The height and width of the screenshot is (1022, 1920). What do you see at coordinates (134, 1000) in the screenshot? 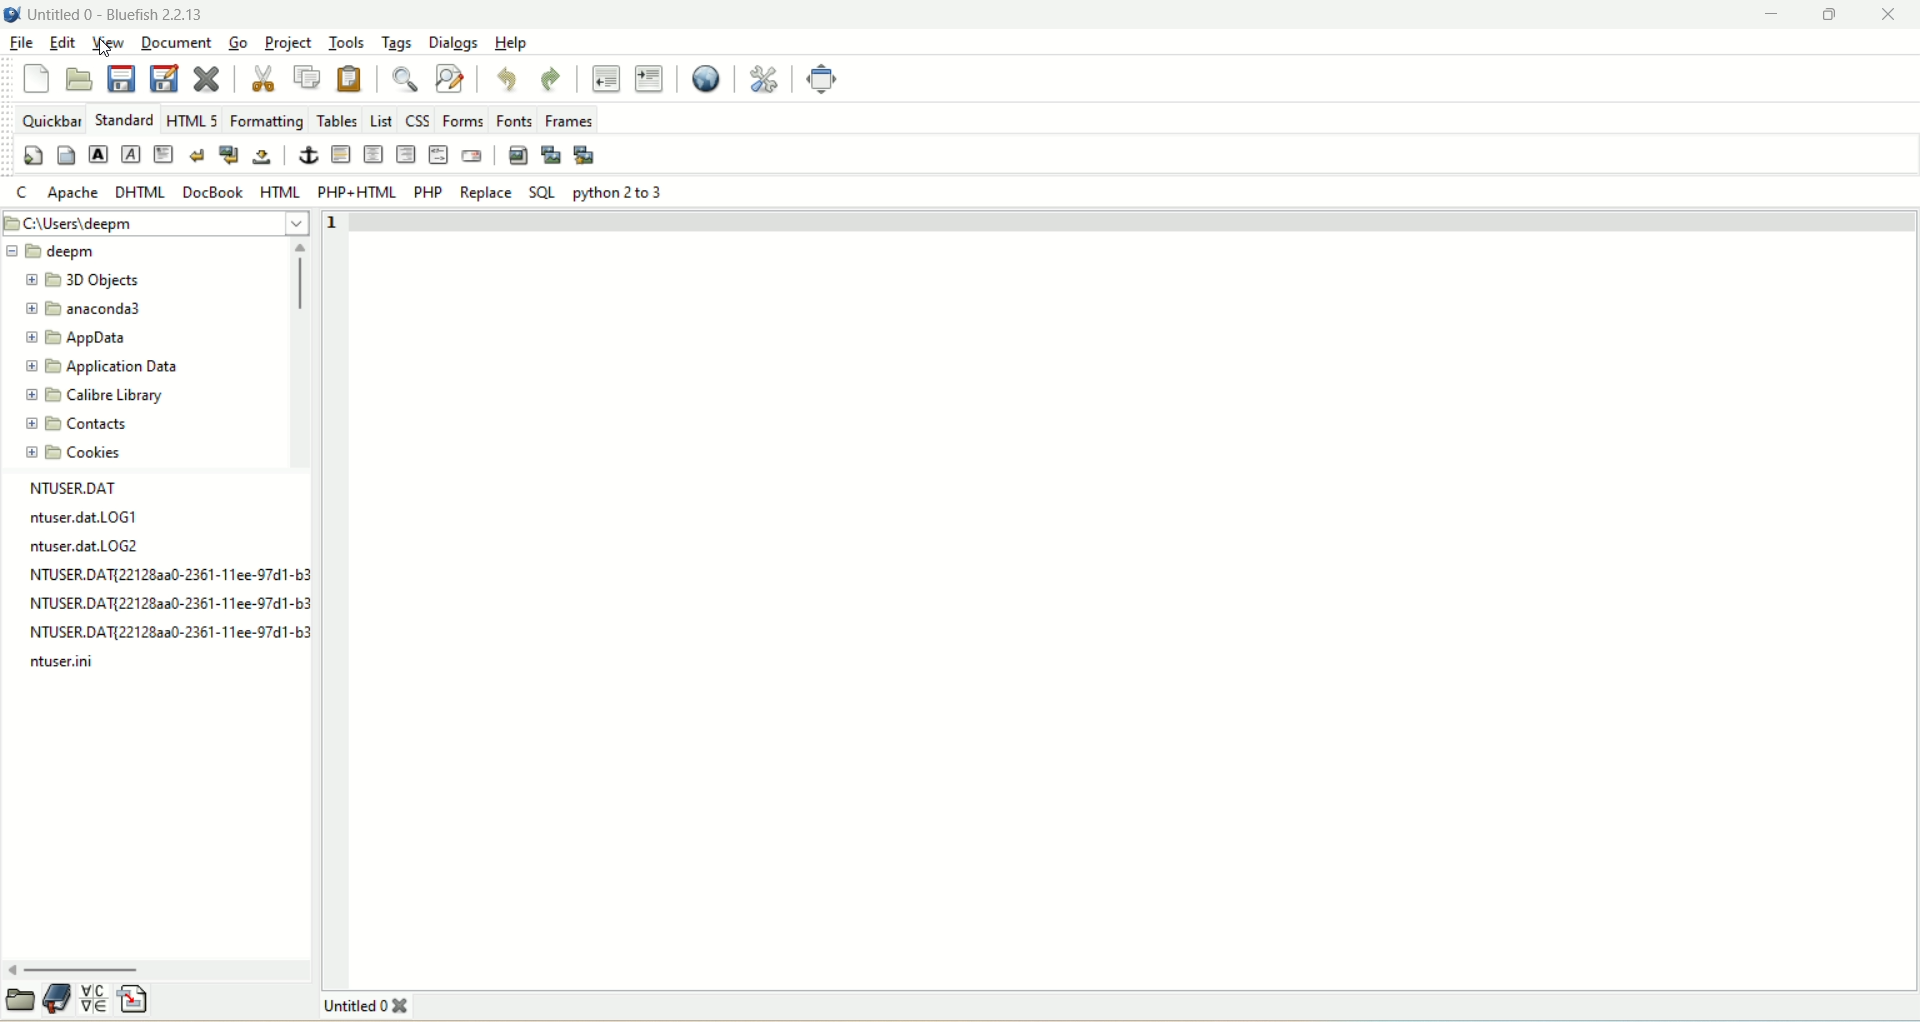
I see `insert file` at bounding box center [134, 1000].